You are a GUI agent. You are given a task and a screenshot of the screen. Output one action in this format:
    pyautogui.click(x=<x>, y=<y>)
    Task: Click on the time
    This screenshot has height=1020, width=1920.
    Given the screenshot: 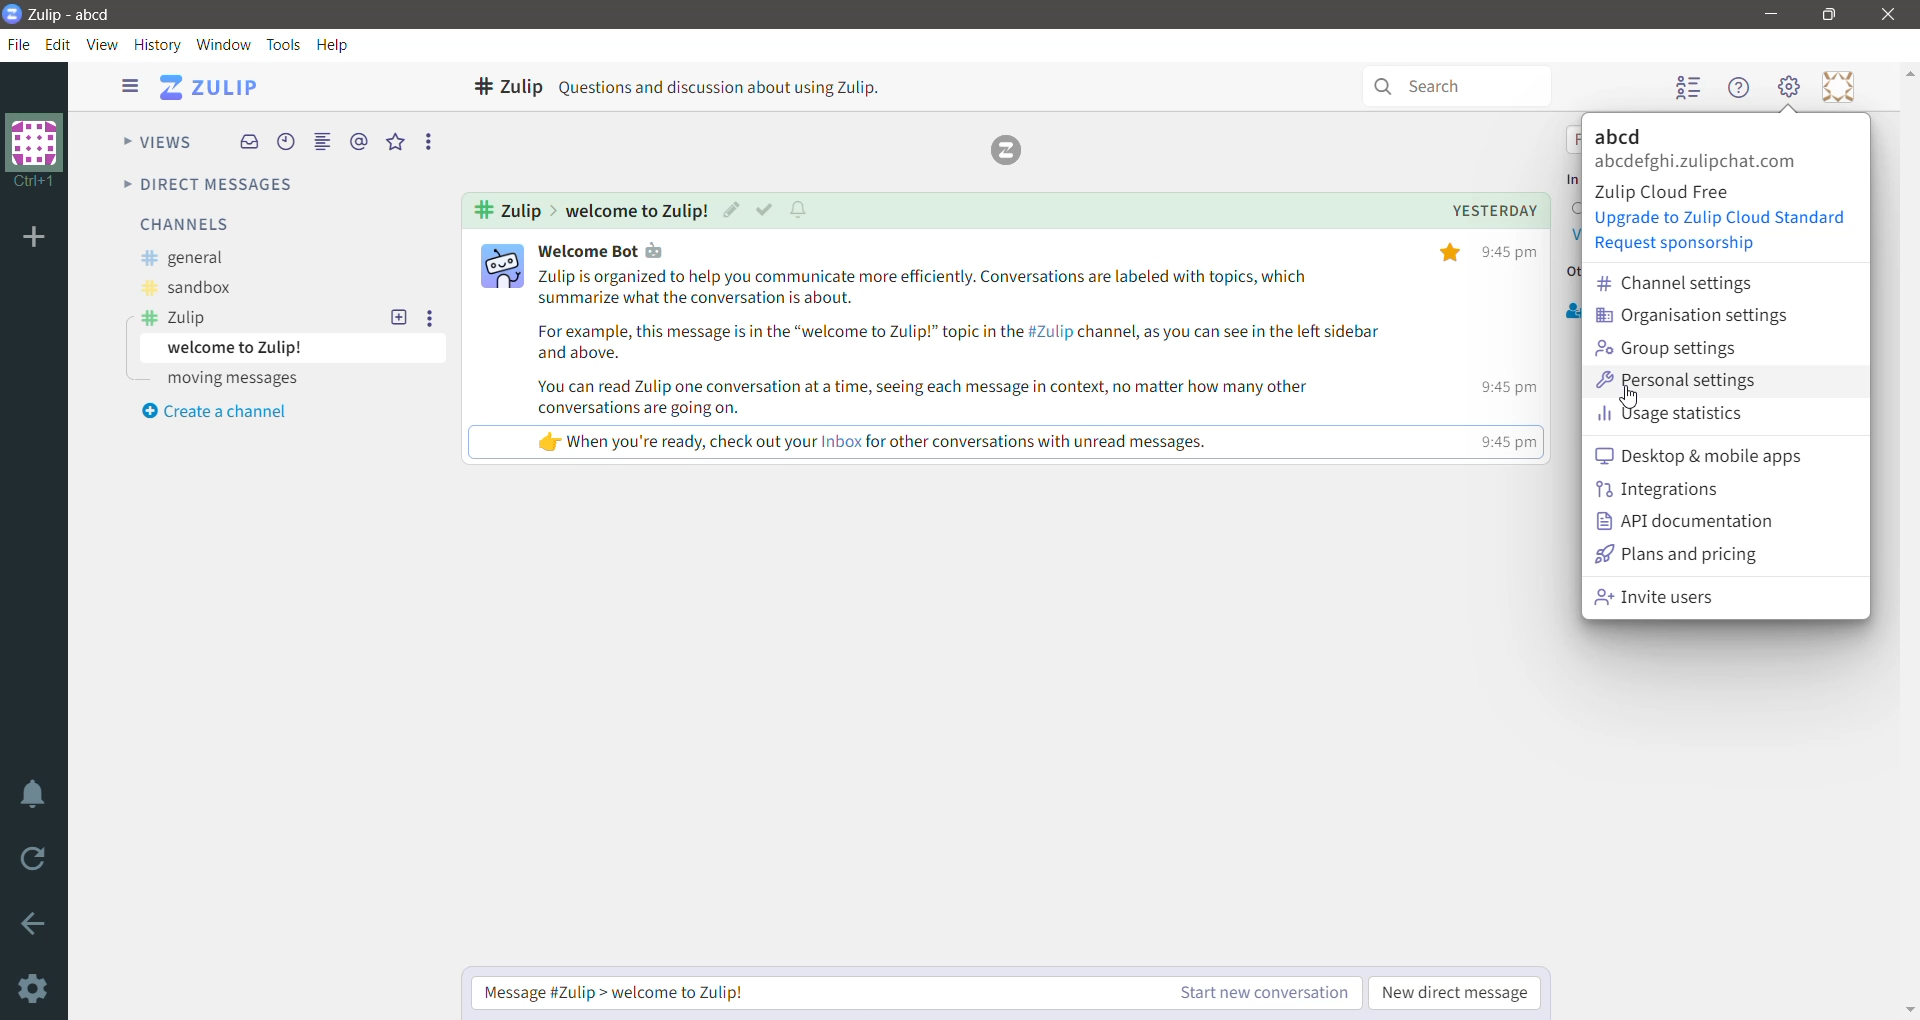 What is the action you would take?
    pyautogui.click(x=1510, y=345)
    